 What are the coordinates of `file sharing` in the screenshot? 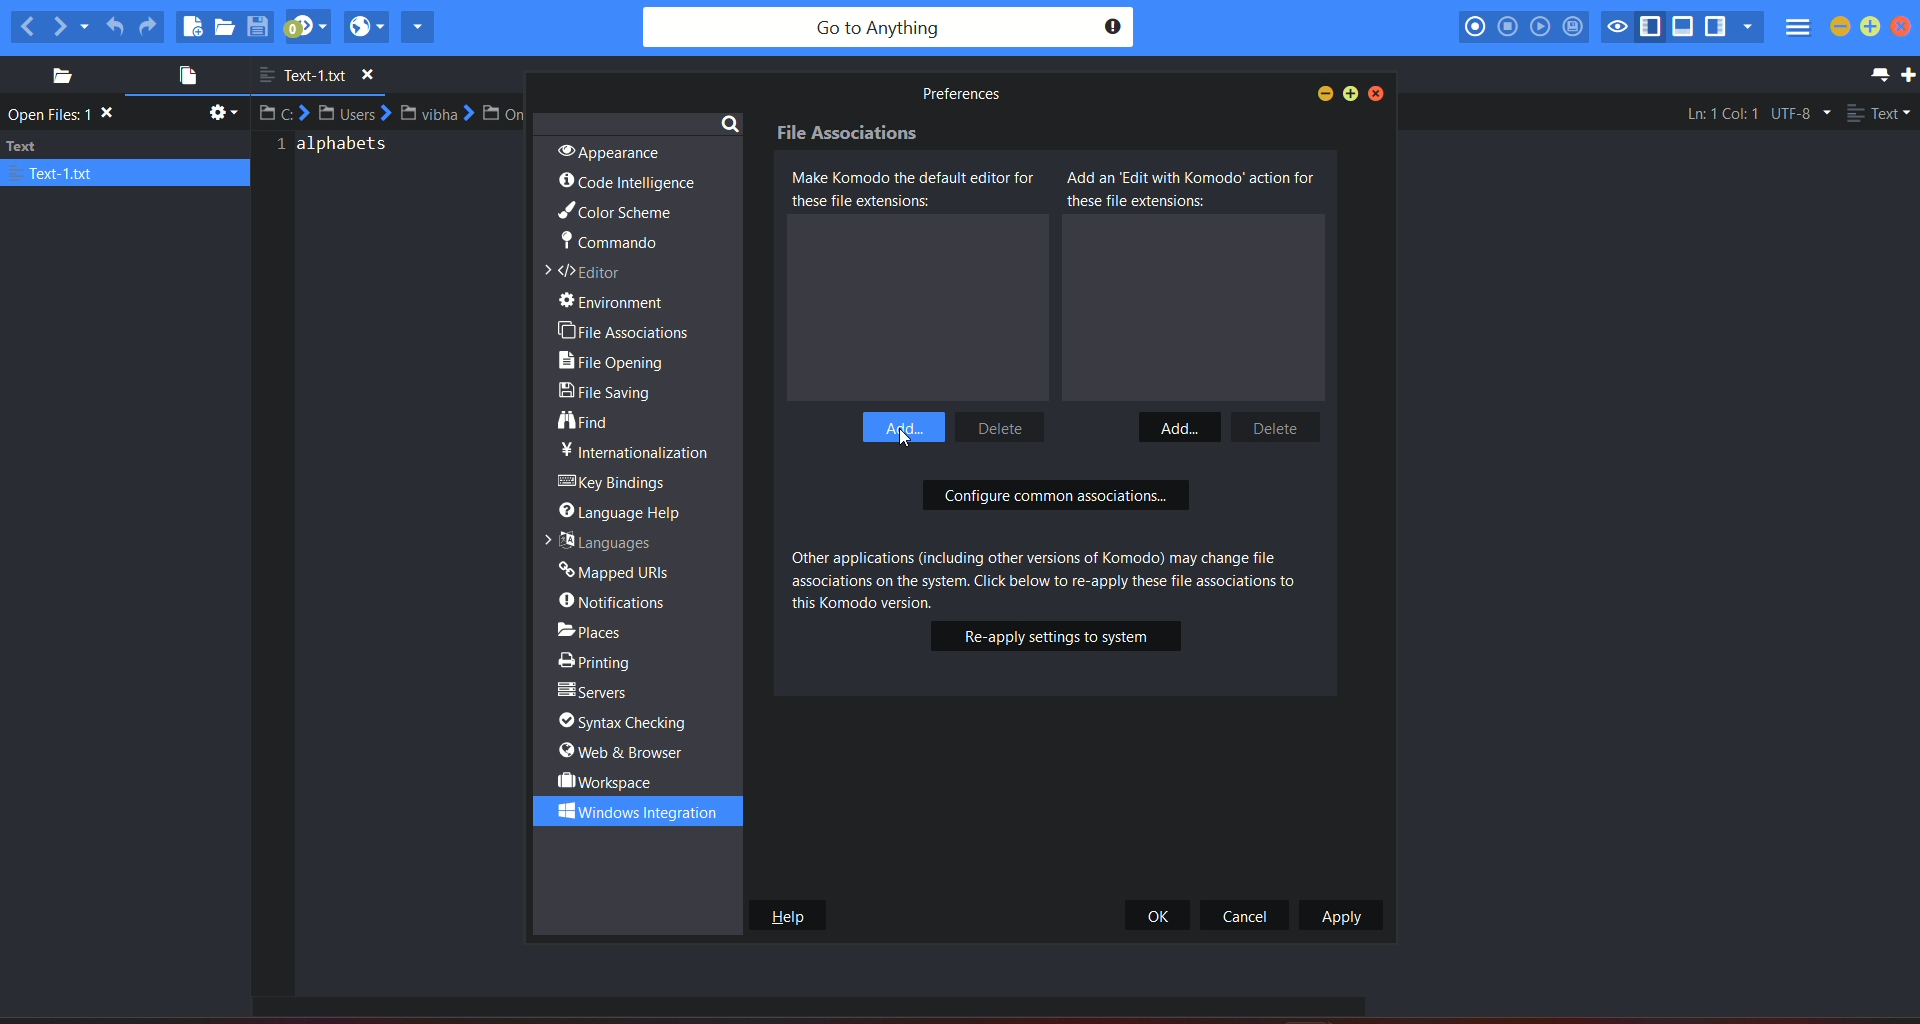 It's located at (612, 395).